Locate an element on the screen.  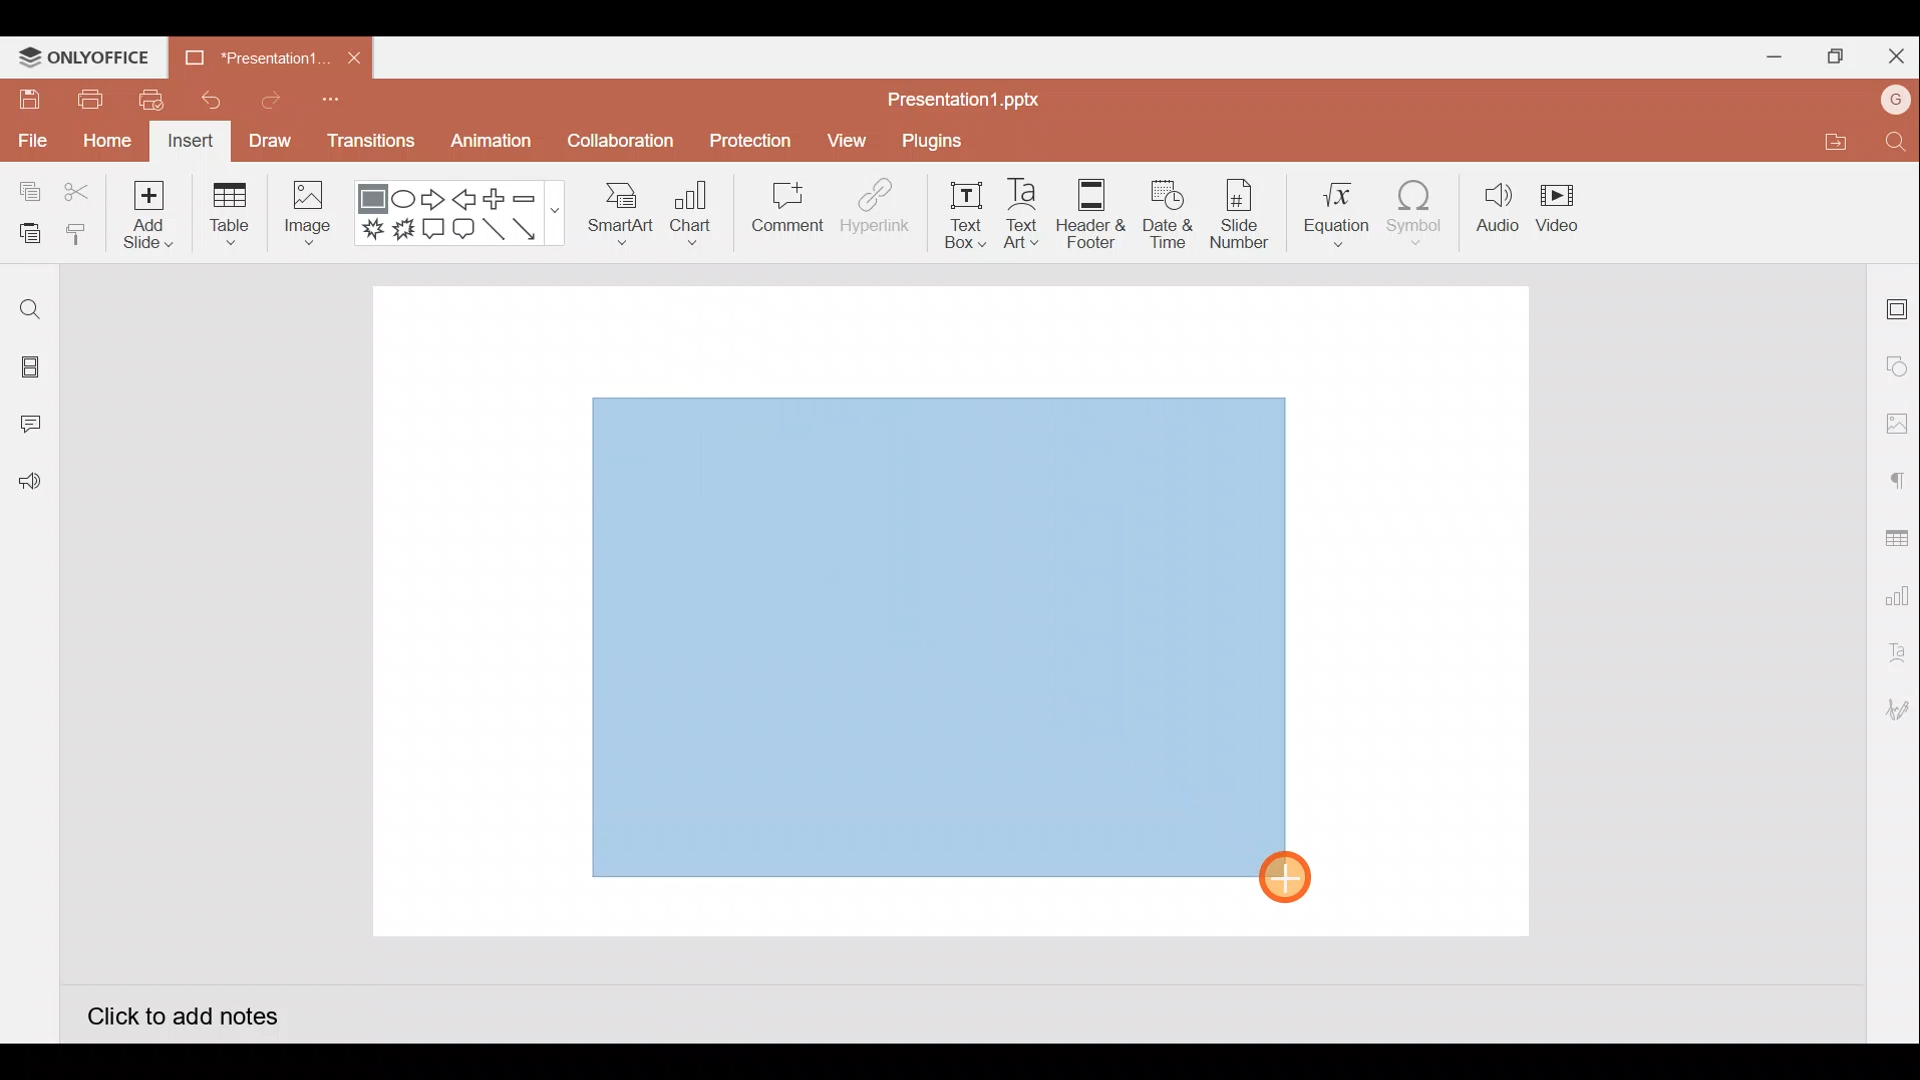
Slide settings is located at coordinates (1898, 305).